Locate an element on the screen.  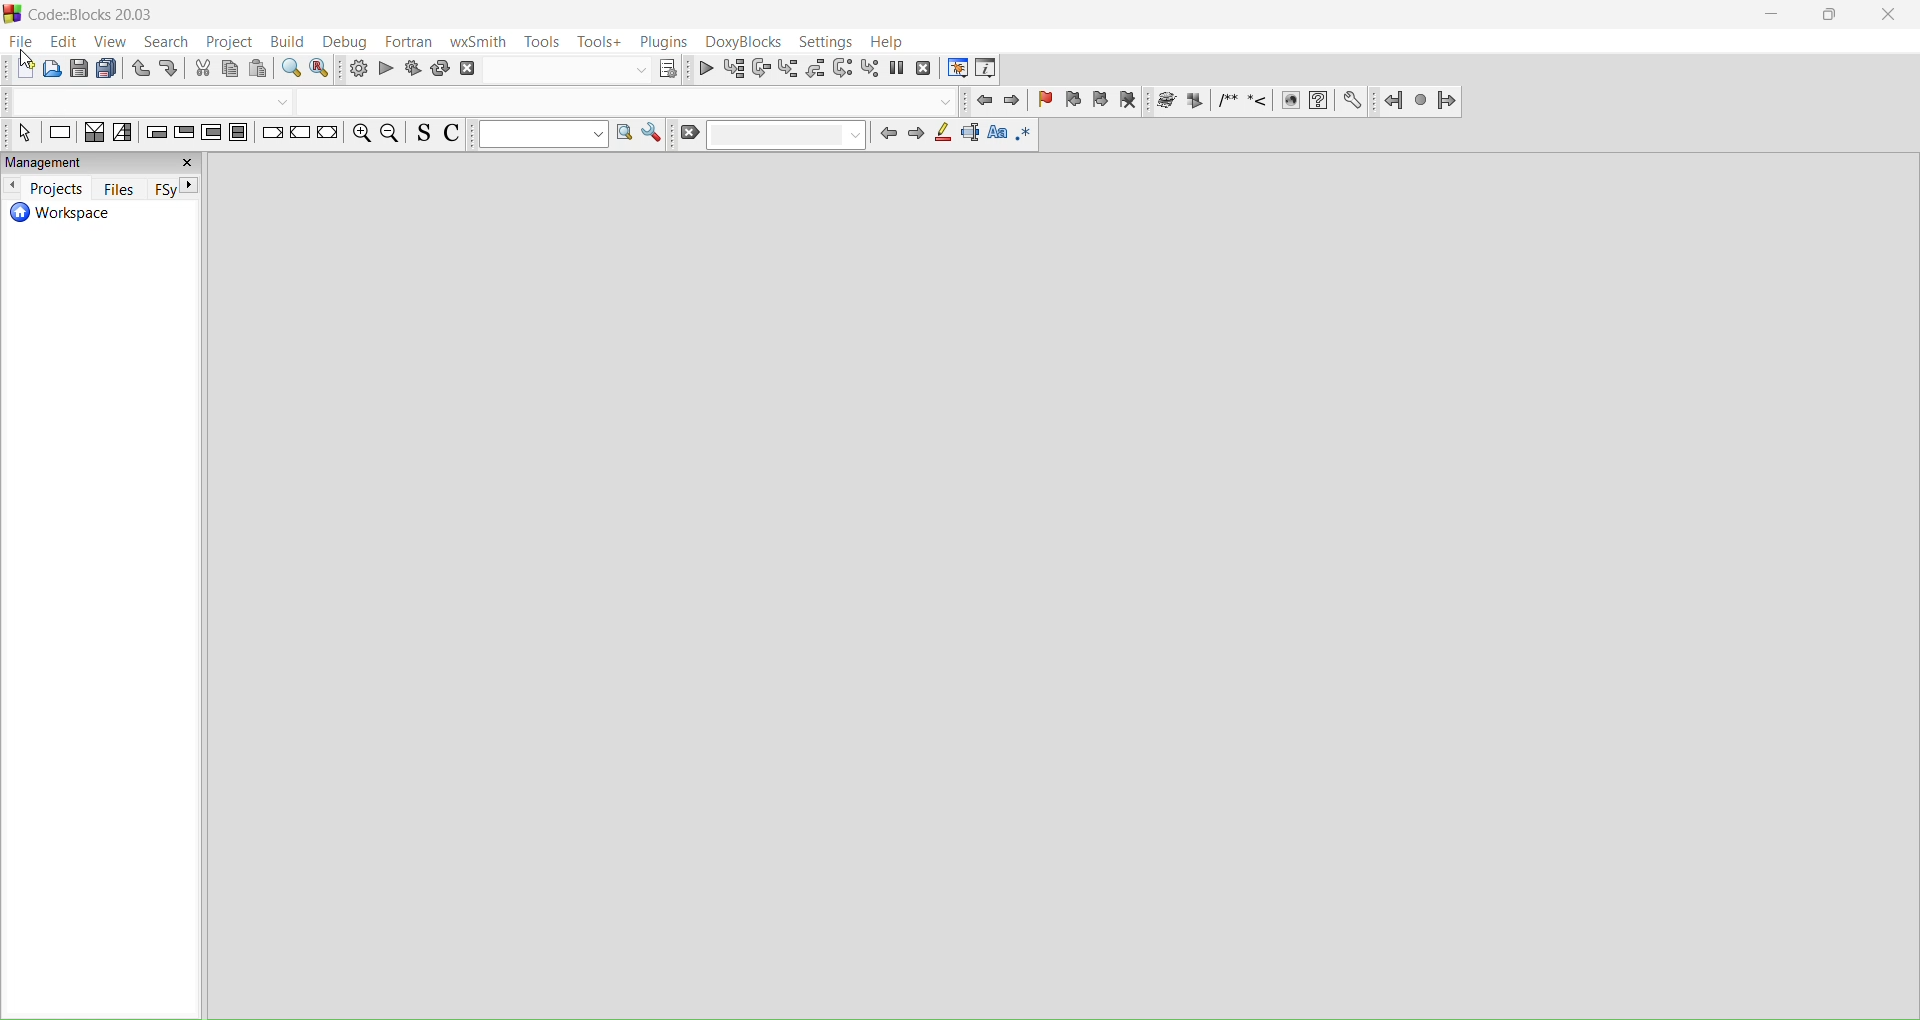
help is located at coordinates (890, 42).